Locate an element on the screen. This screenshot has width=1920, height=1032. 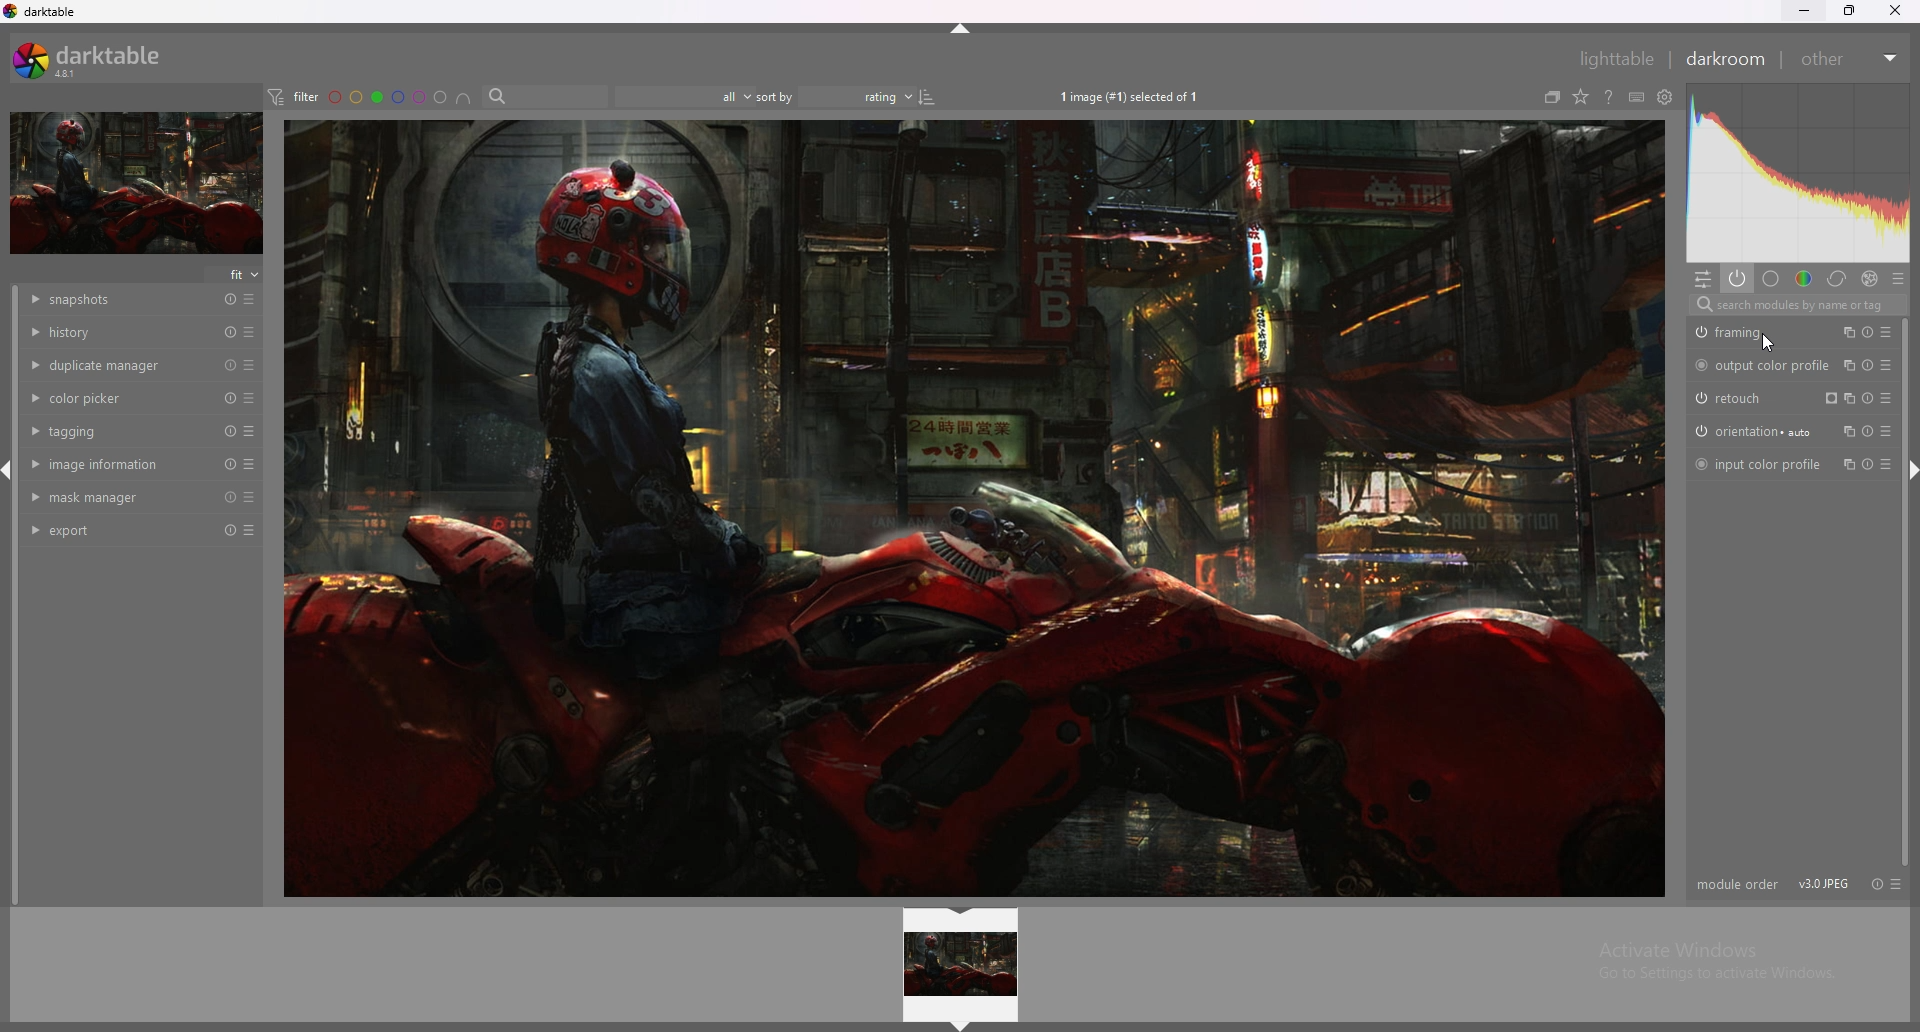
reset and preset is located at coordinates (1880, 398).